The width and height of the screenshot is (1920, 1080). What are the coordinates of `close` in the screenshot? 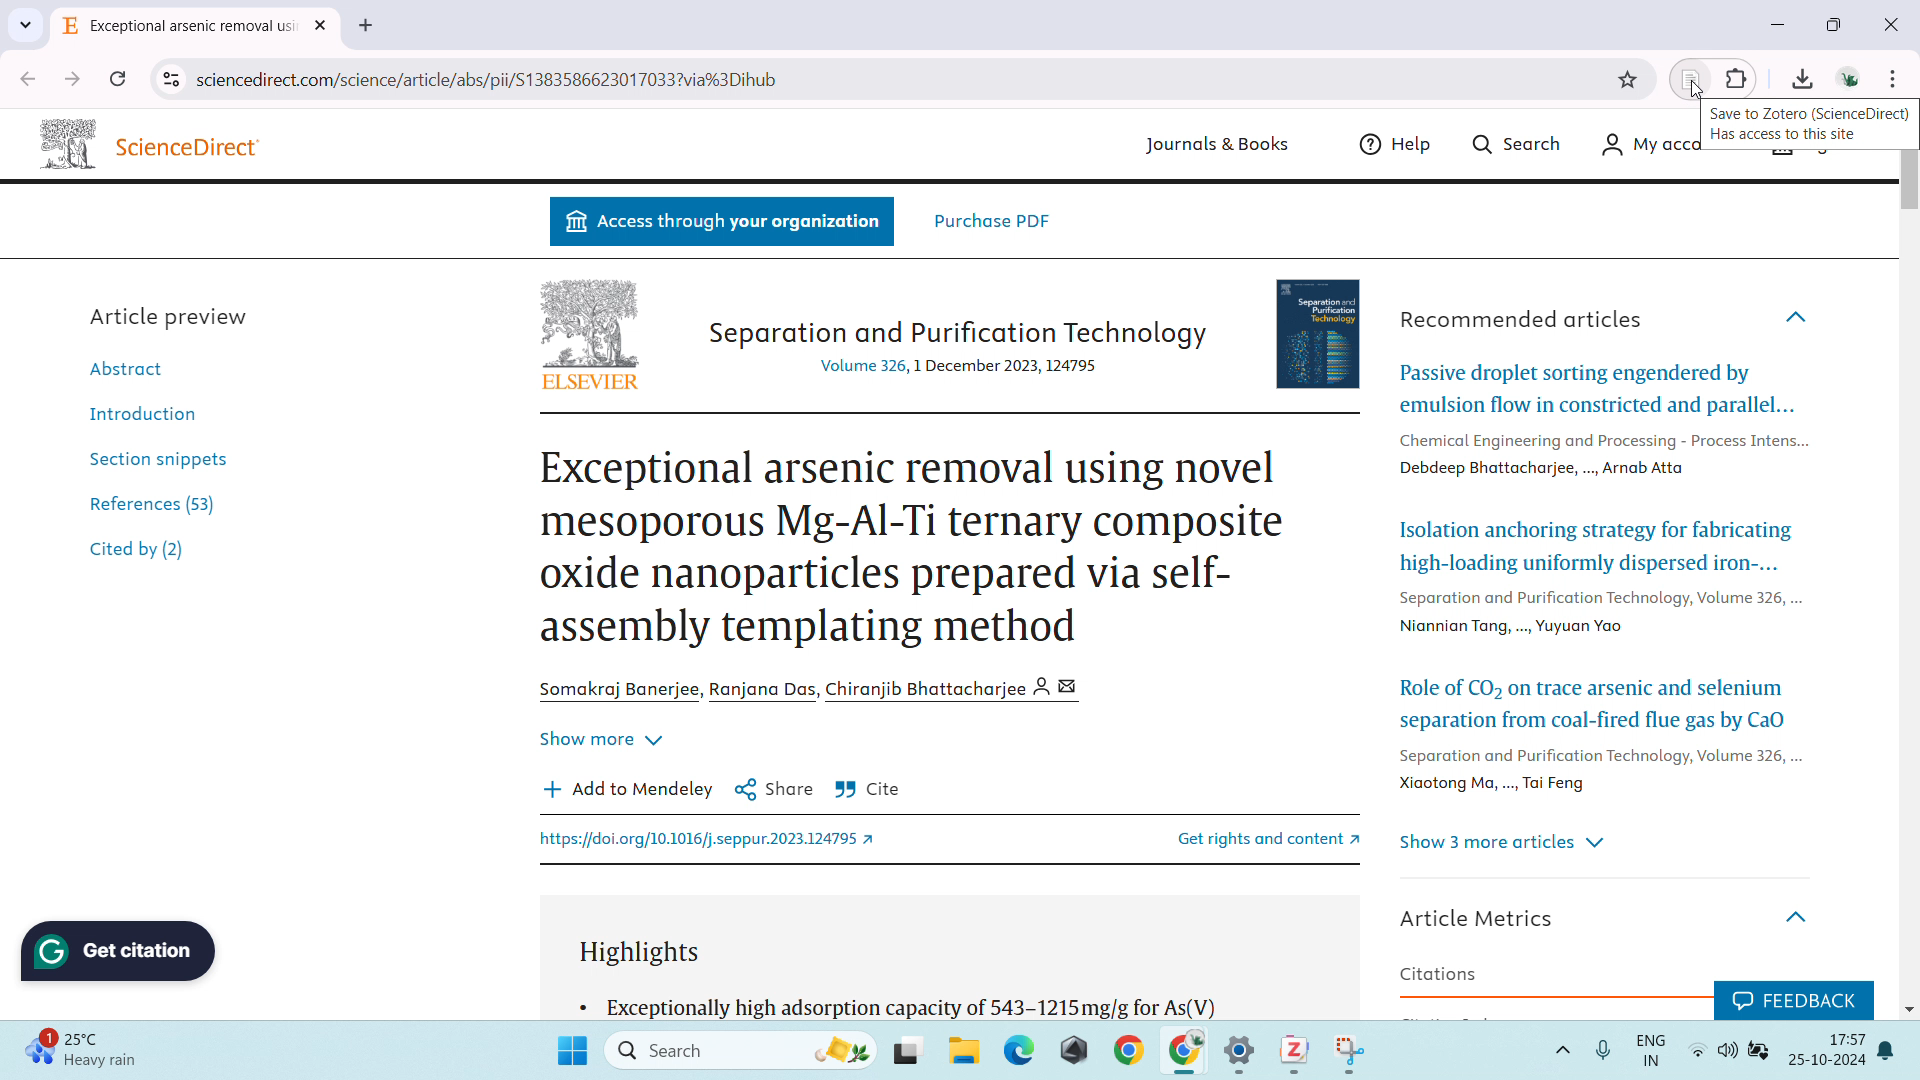 It's located at (1892, 23).